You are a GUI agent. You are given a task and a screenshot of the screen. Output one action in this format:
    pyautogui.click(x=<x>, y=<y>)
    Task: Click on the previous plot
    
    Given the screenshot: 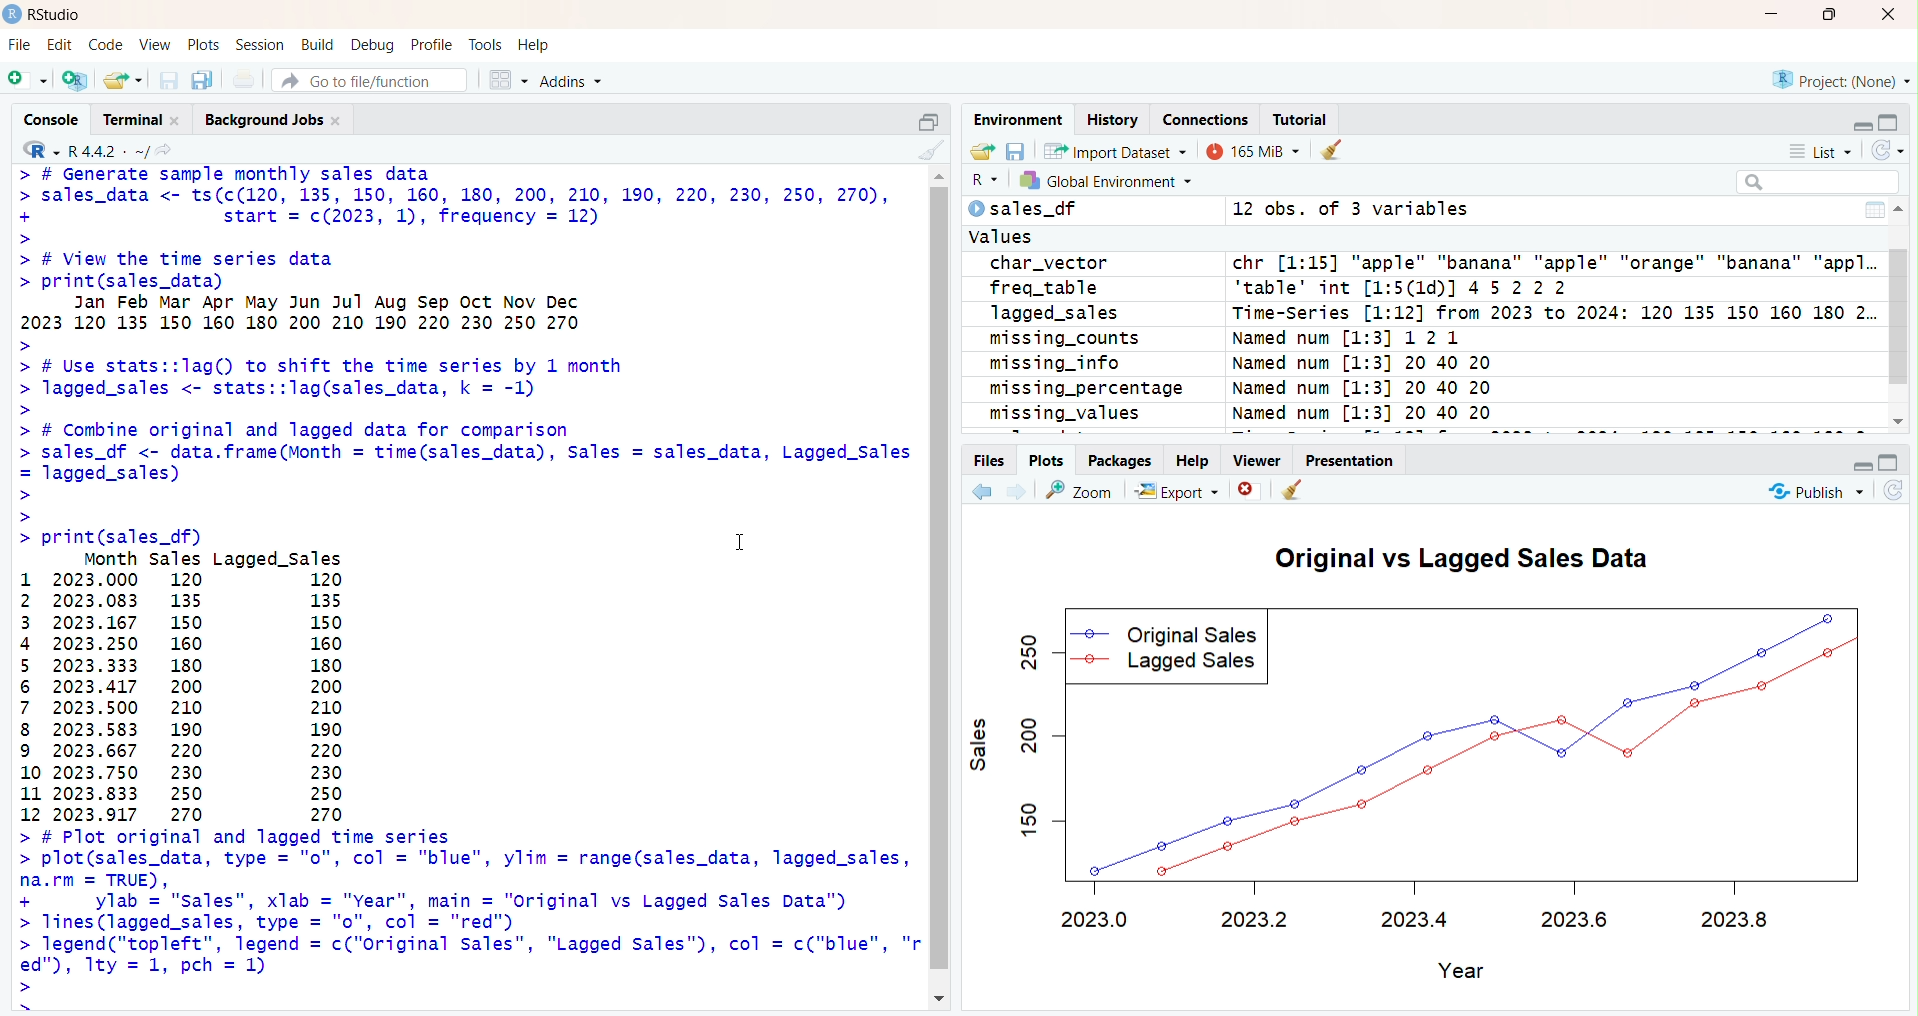 What is the action you would take?
    pyautogui.click(x=985, y=491)
    